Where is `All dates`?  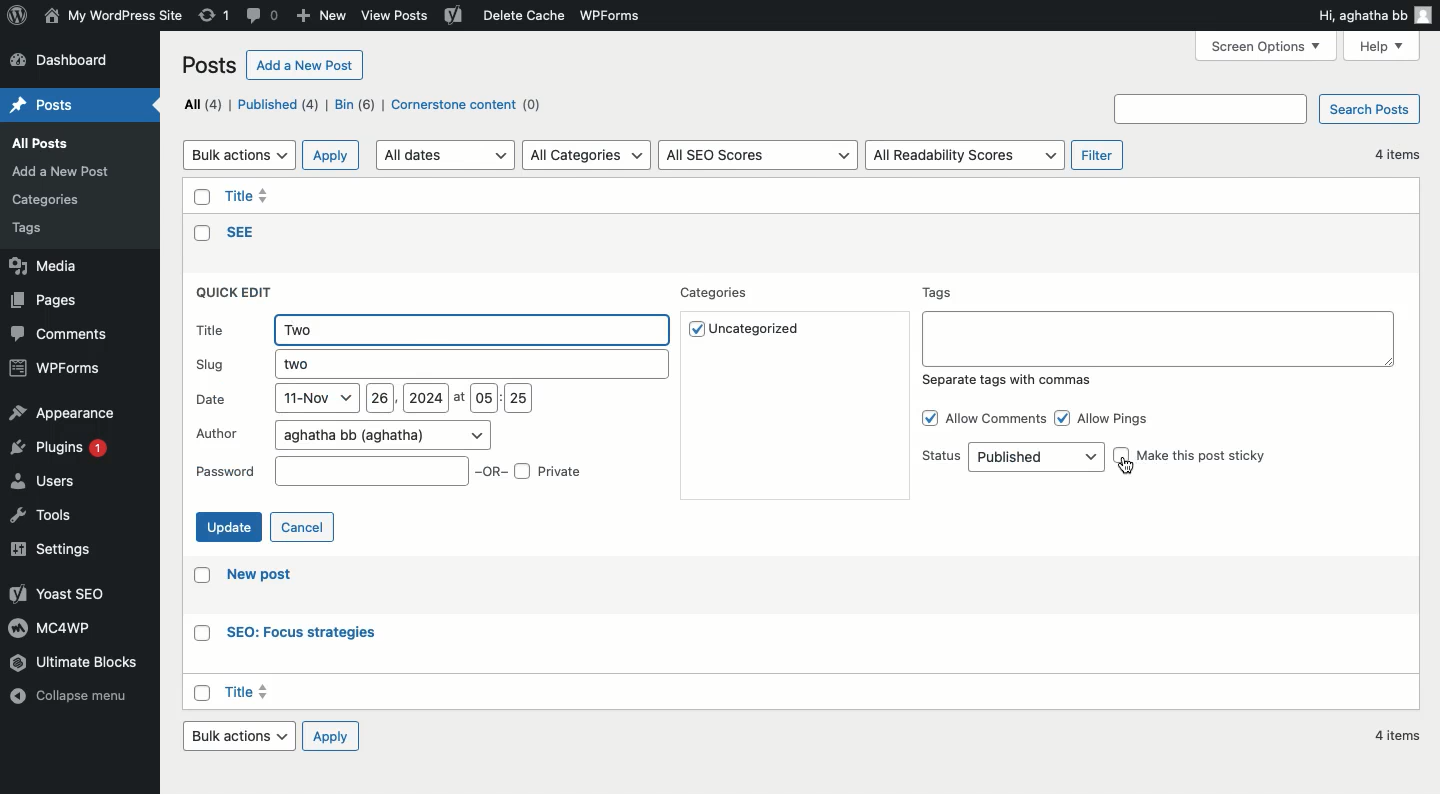
All dates is located at coordinates (445, 156).